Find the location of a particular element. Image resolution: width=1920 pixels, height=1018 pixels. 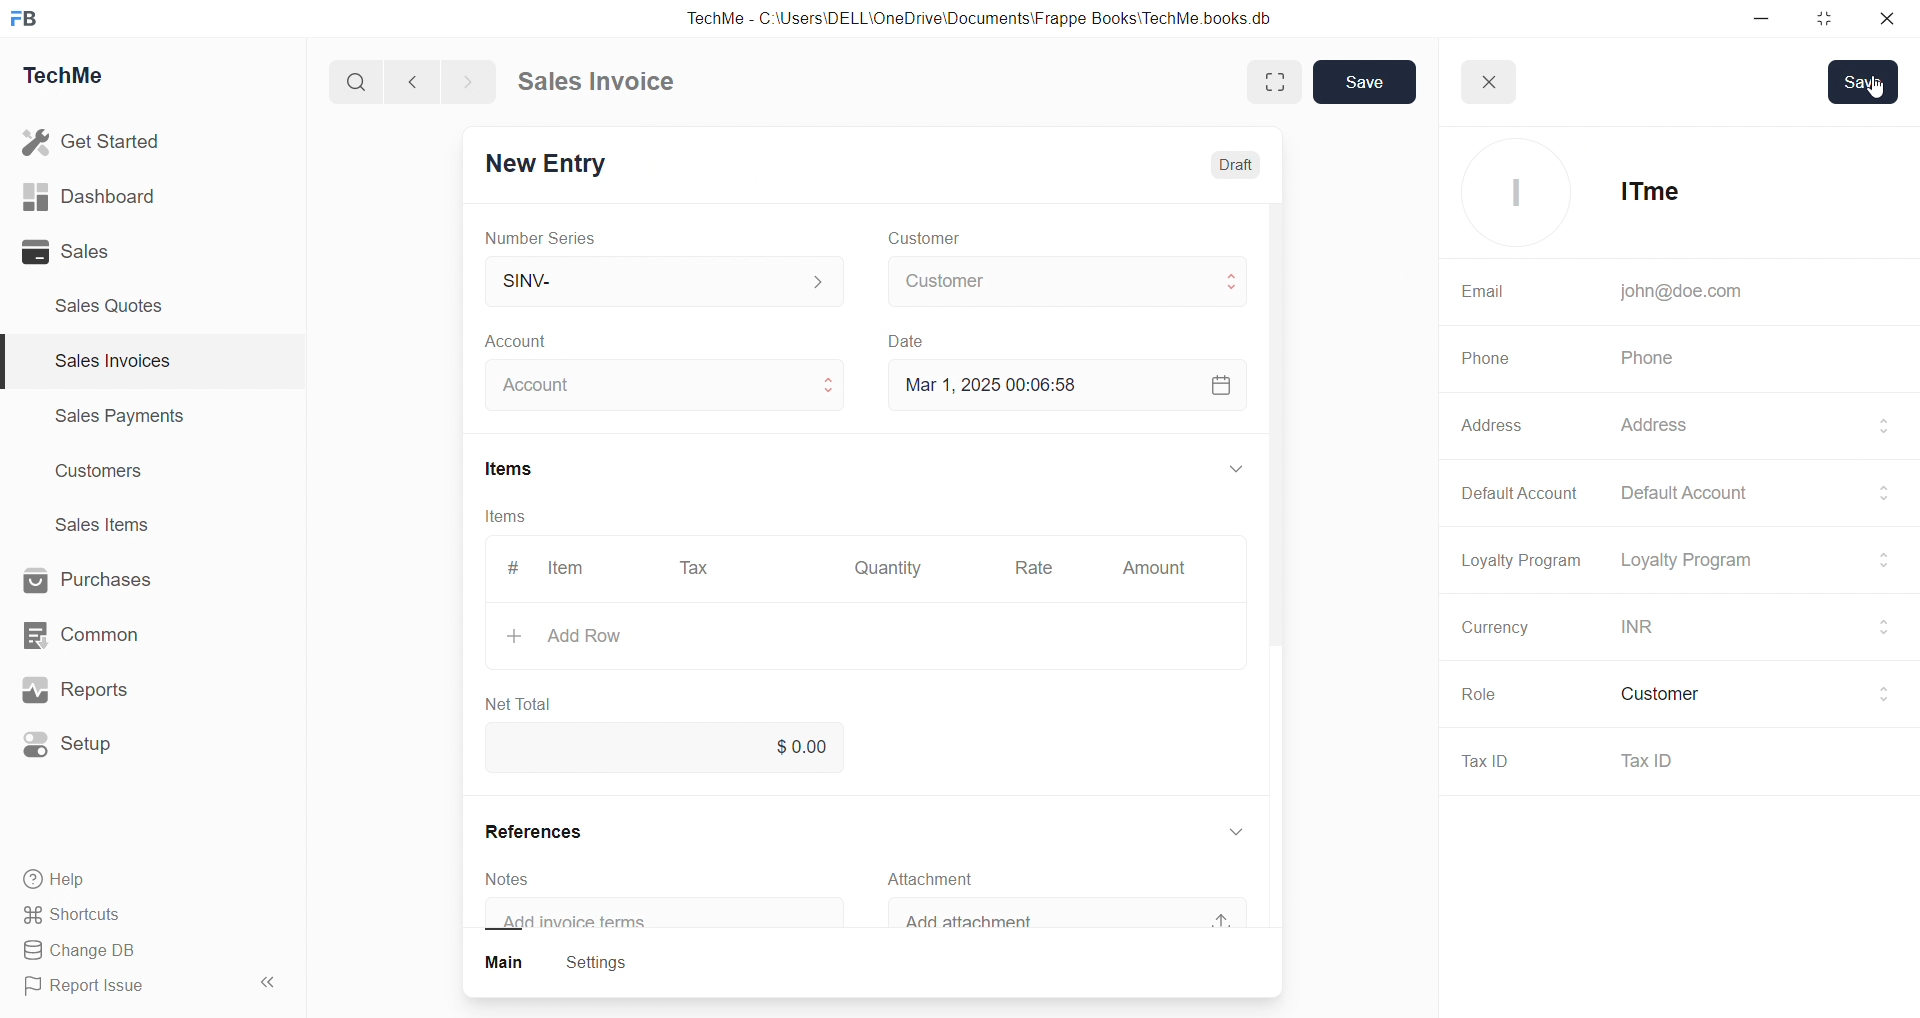

« is located at coordinates (269, 979).